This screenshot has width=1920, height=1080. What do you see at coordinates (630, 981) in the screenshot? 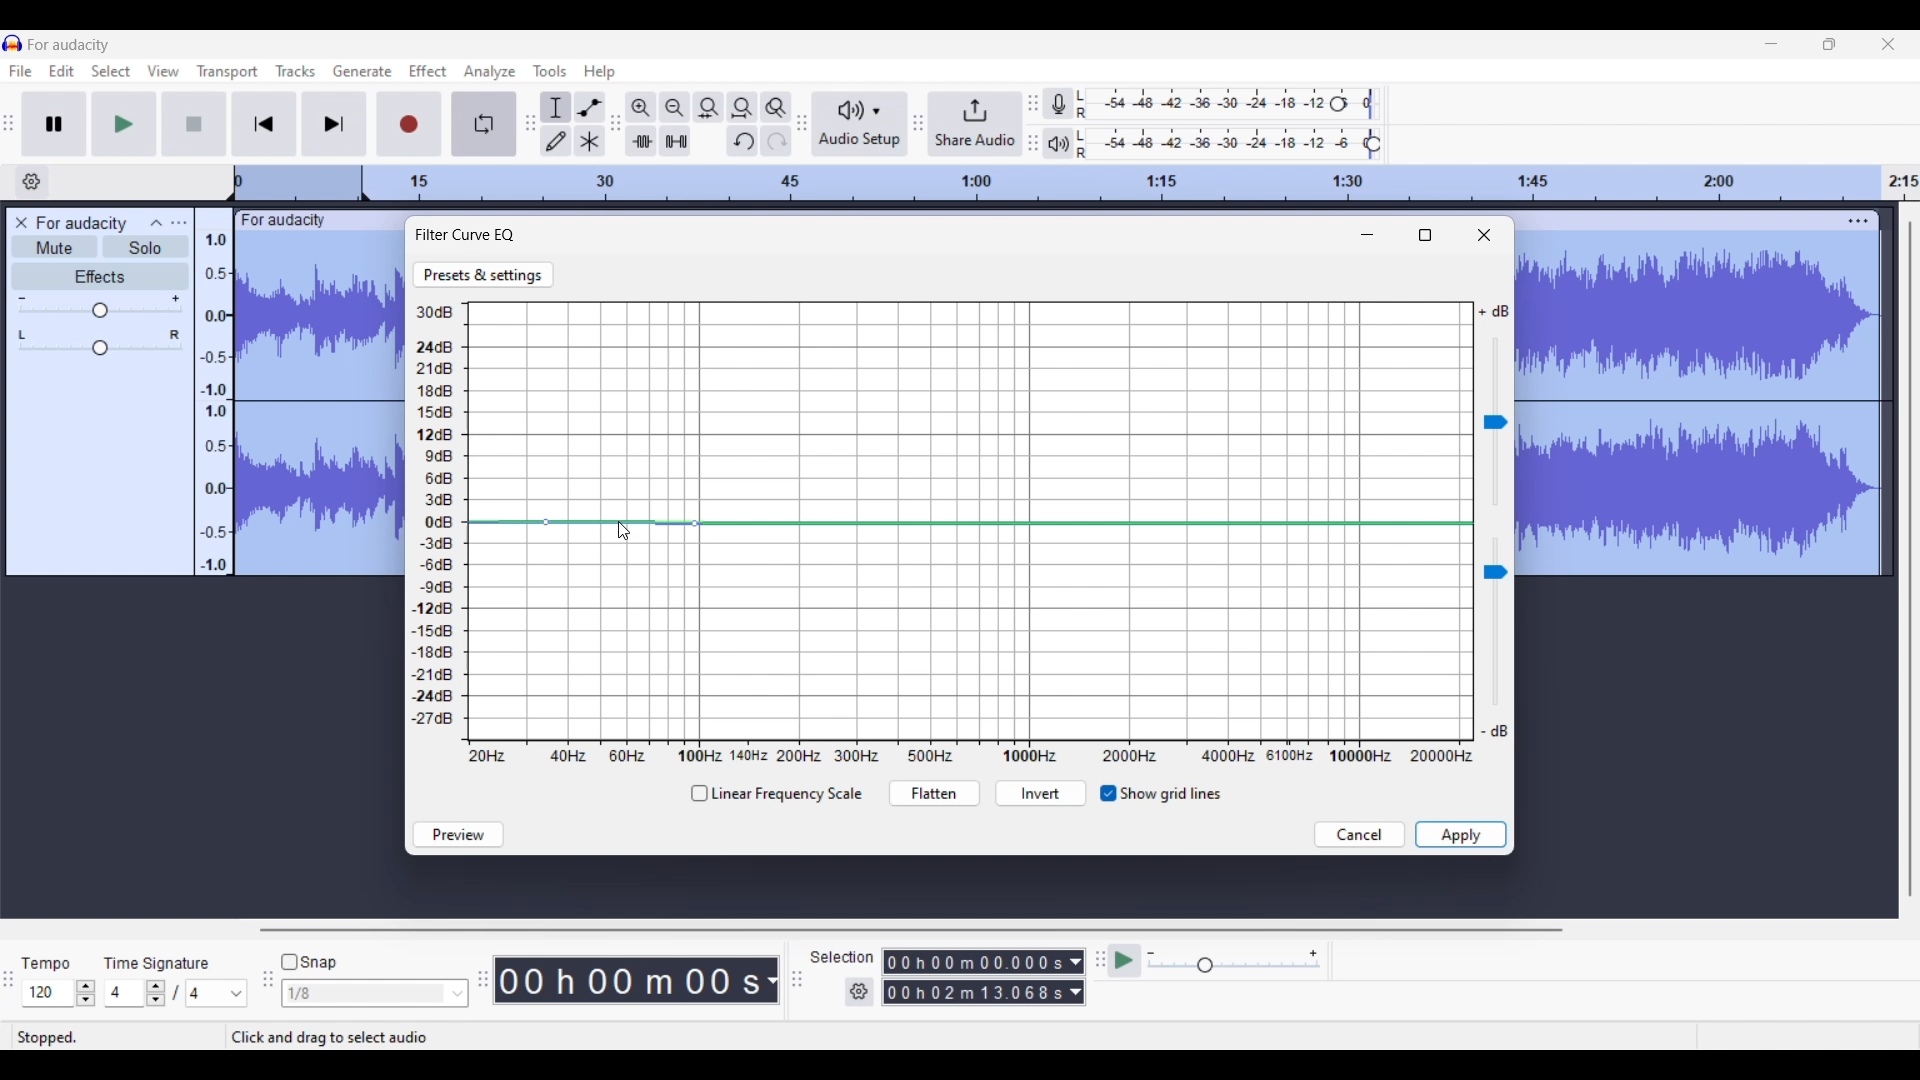
I see `Duration of recorded audio` at bounding box center [630, 981].